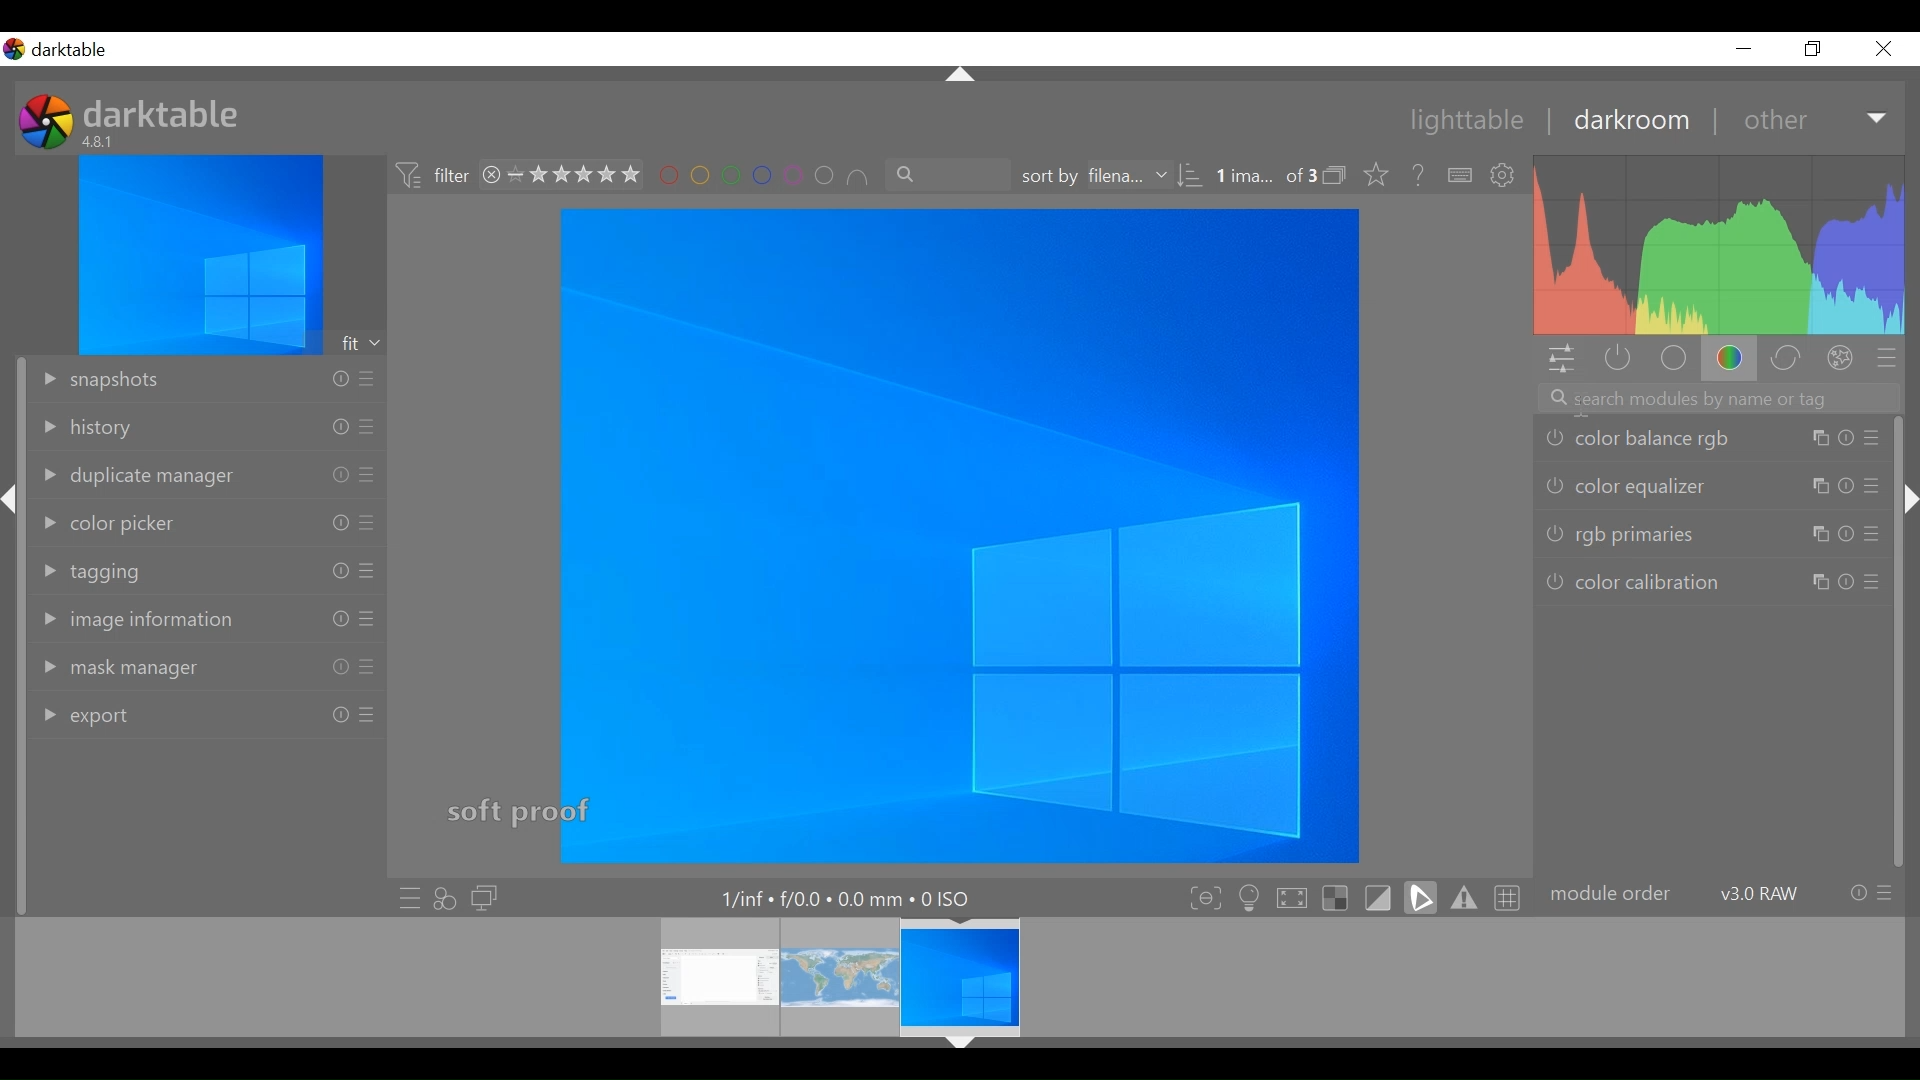 The height and width of the screenshot is (1080, 1920). I want to click on show global preferences, so click(1505, 177).